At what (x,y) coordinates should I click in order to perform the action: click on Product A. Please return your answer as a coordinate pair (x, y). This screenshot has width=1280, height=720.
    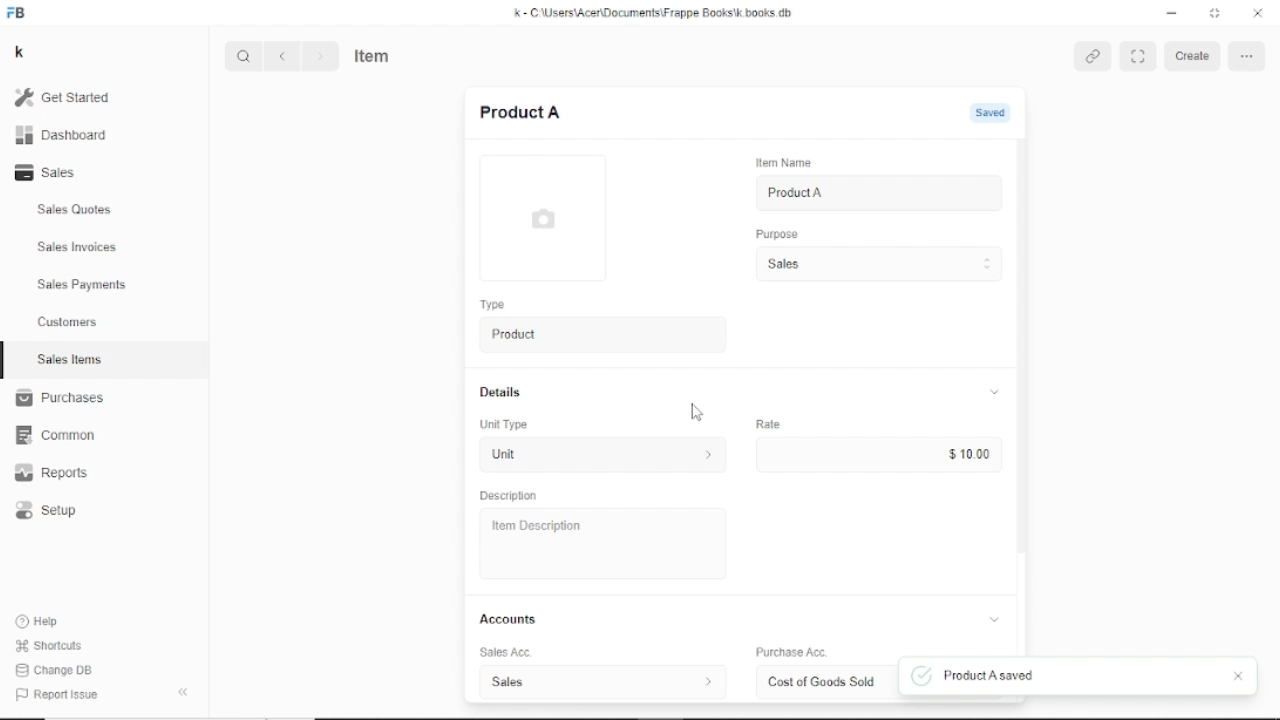
    Looking at the image, I should click on (795, 193).